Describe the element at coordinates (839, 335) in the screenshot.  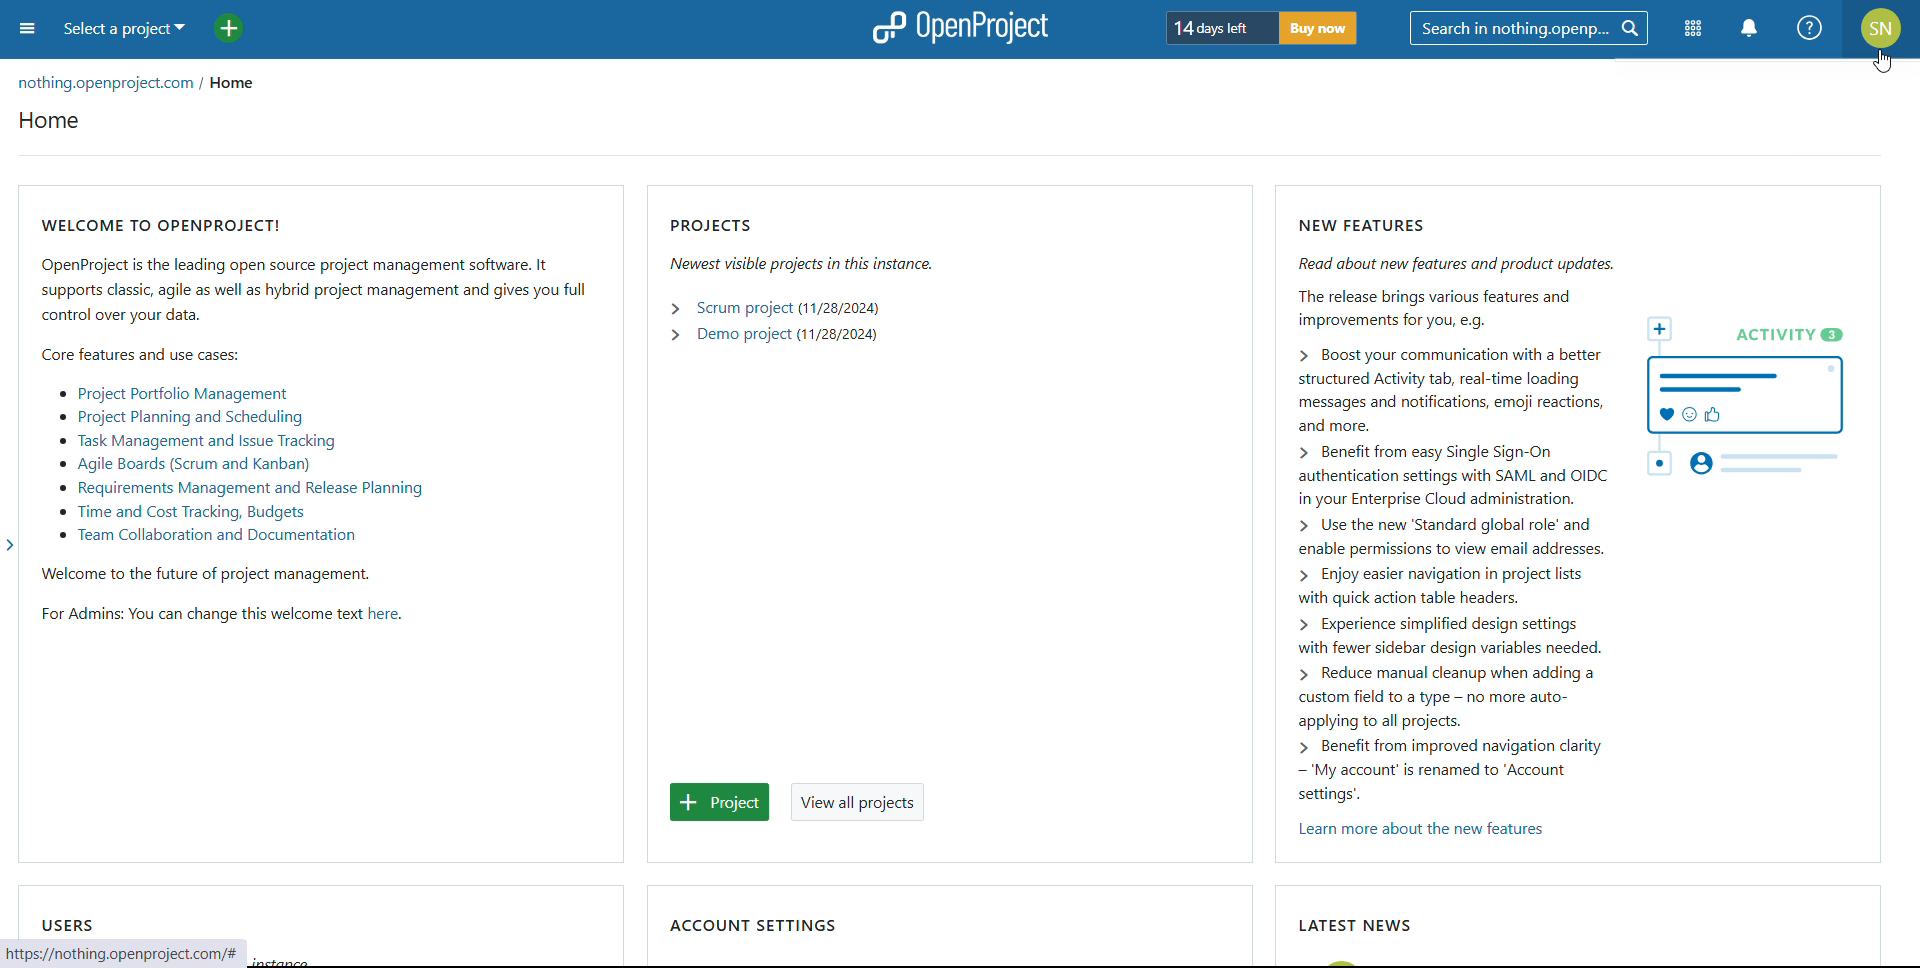
I see `demo project start date` at that location.